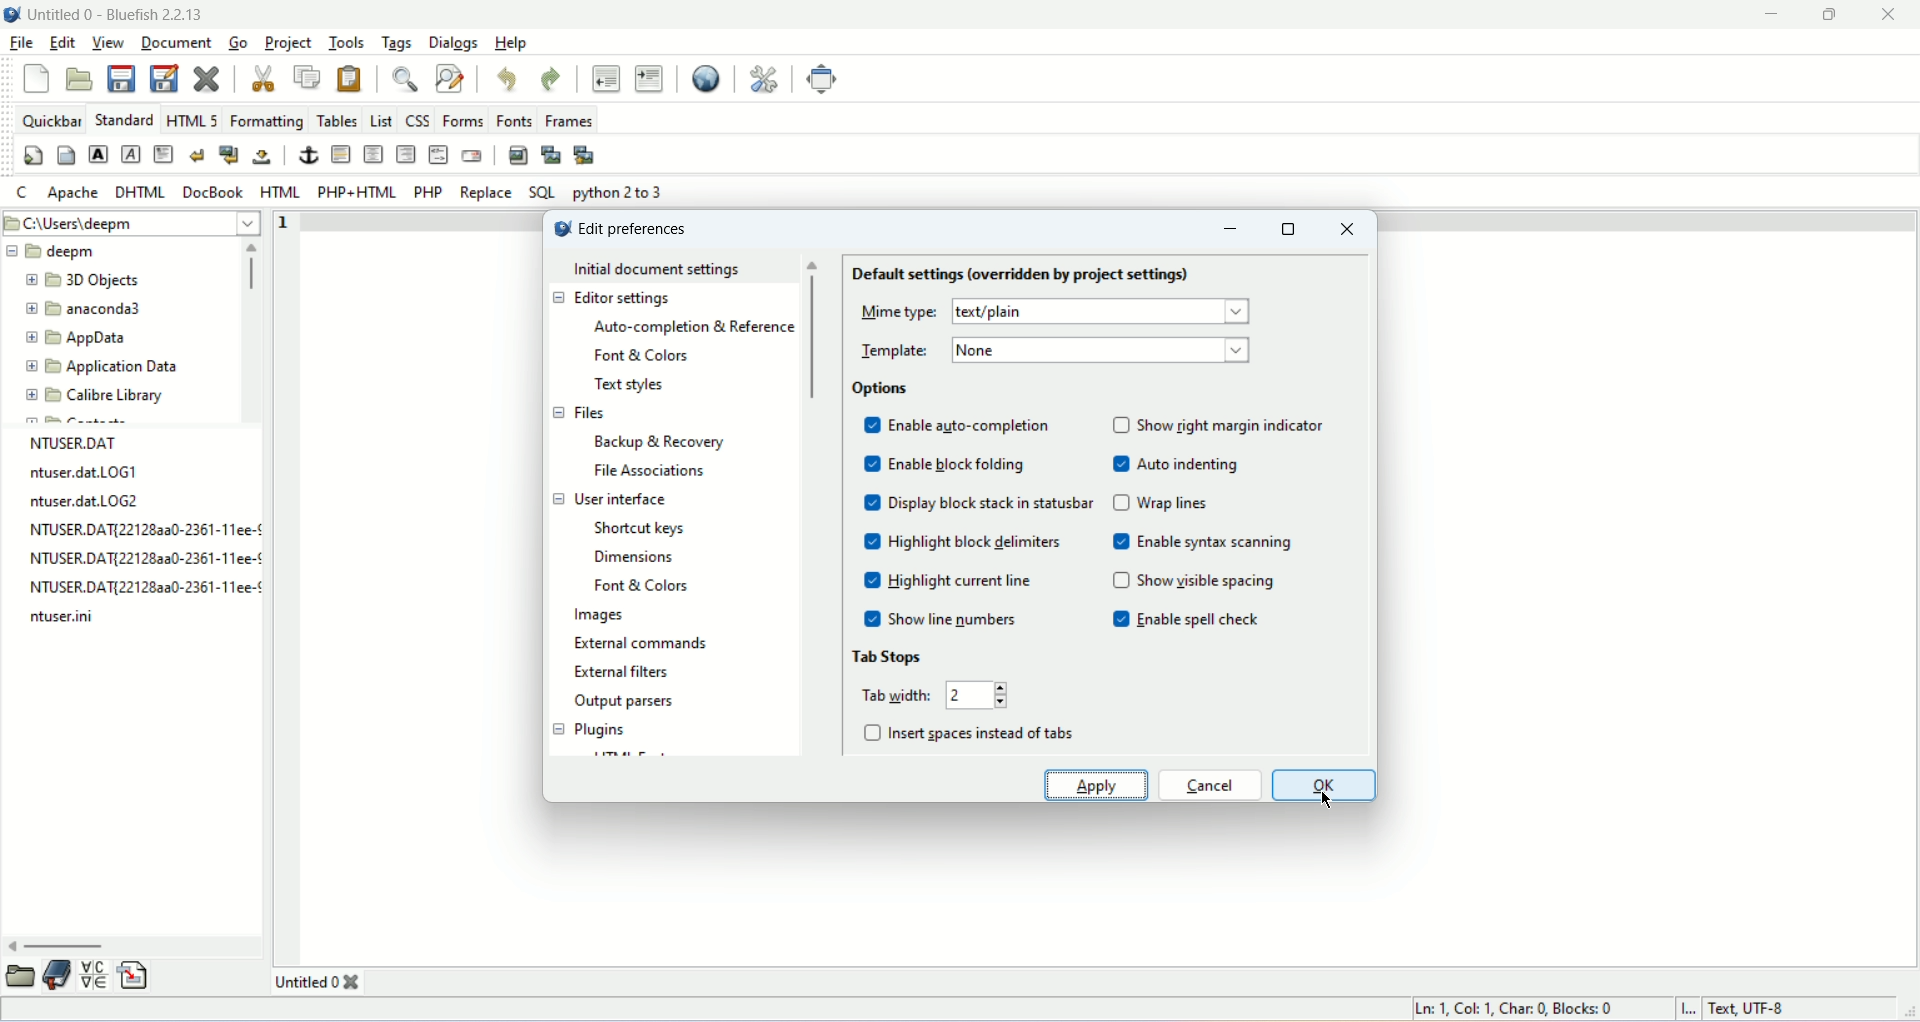  What do you see at coordinates (1003, 313) in the screenshot?
I see `text/plain` at bounding box center [1003, 313].